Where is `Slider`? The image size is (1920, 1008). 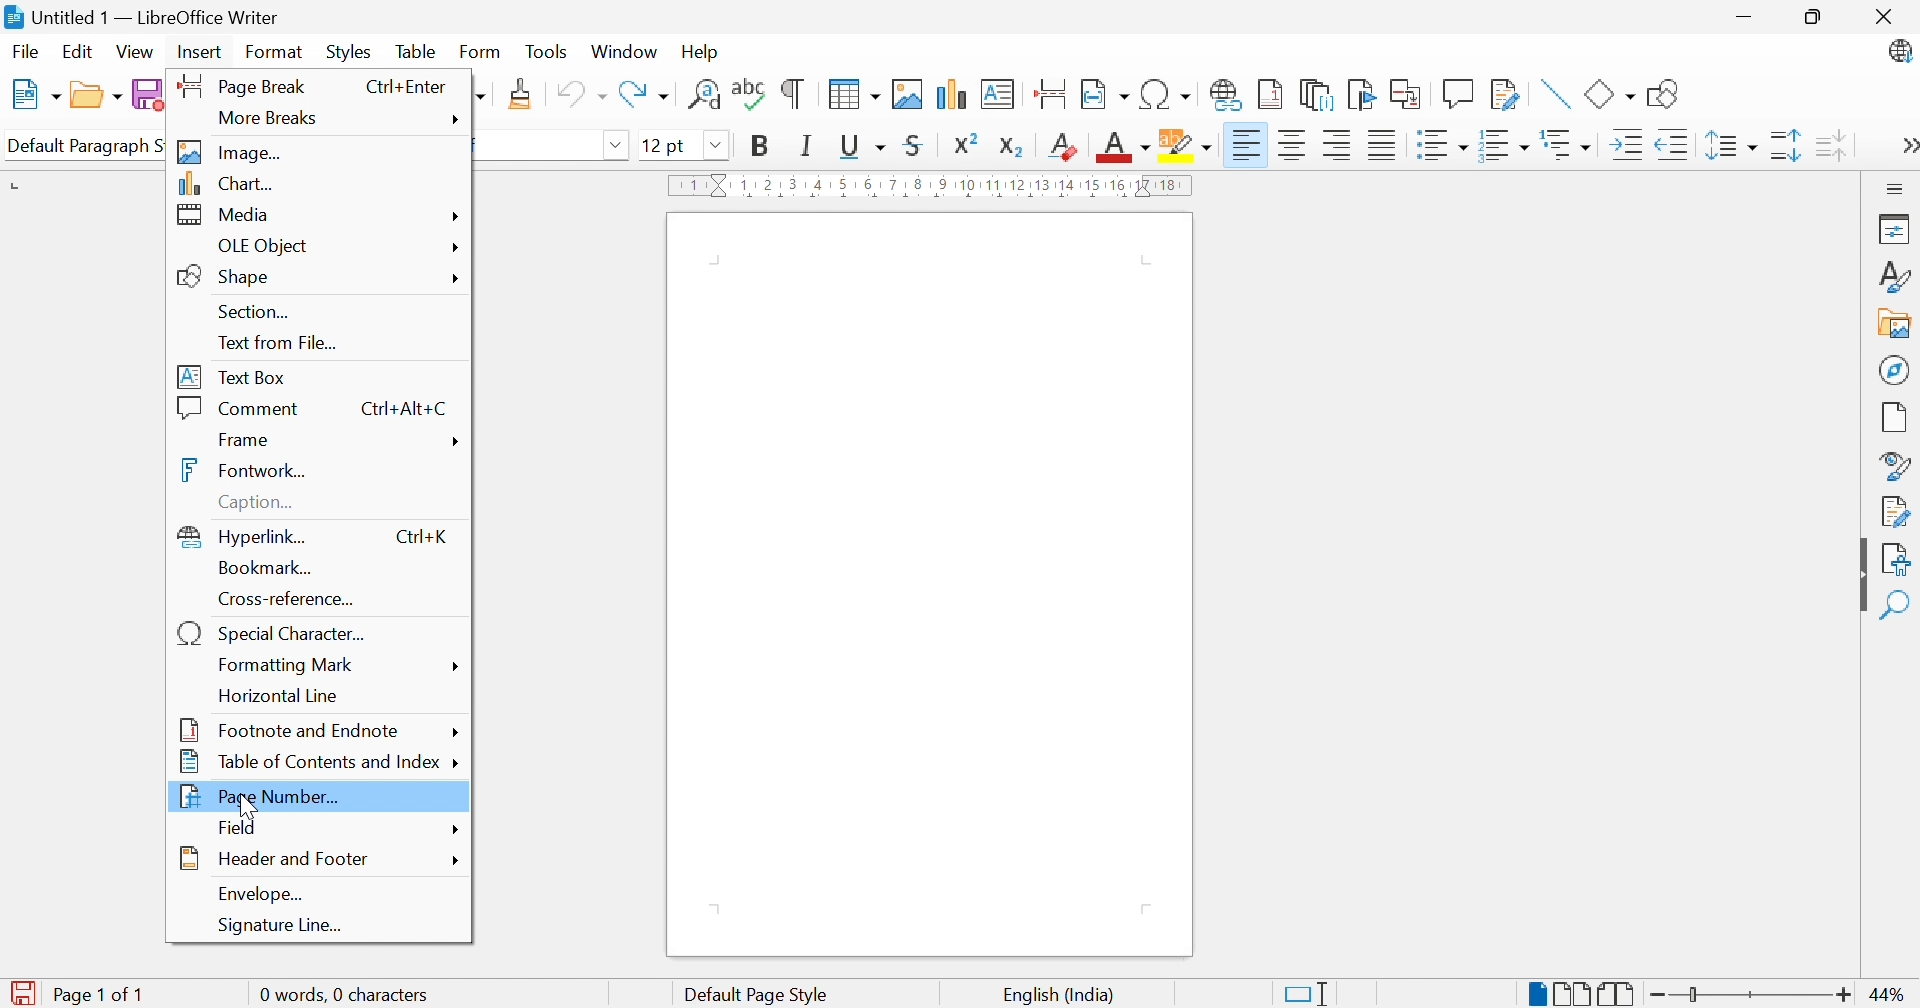 Slider is located at coordinates (1696, 995).